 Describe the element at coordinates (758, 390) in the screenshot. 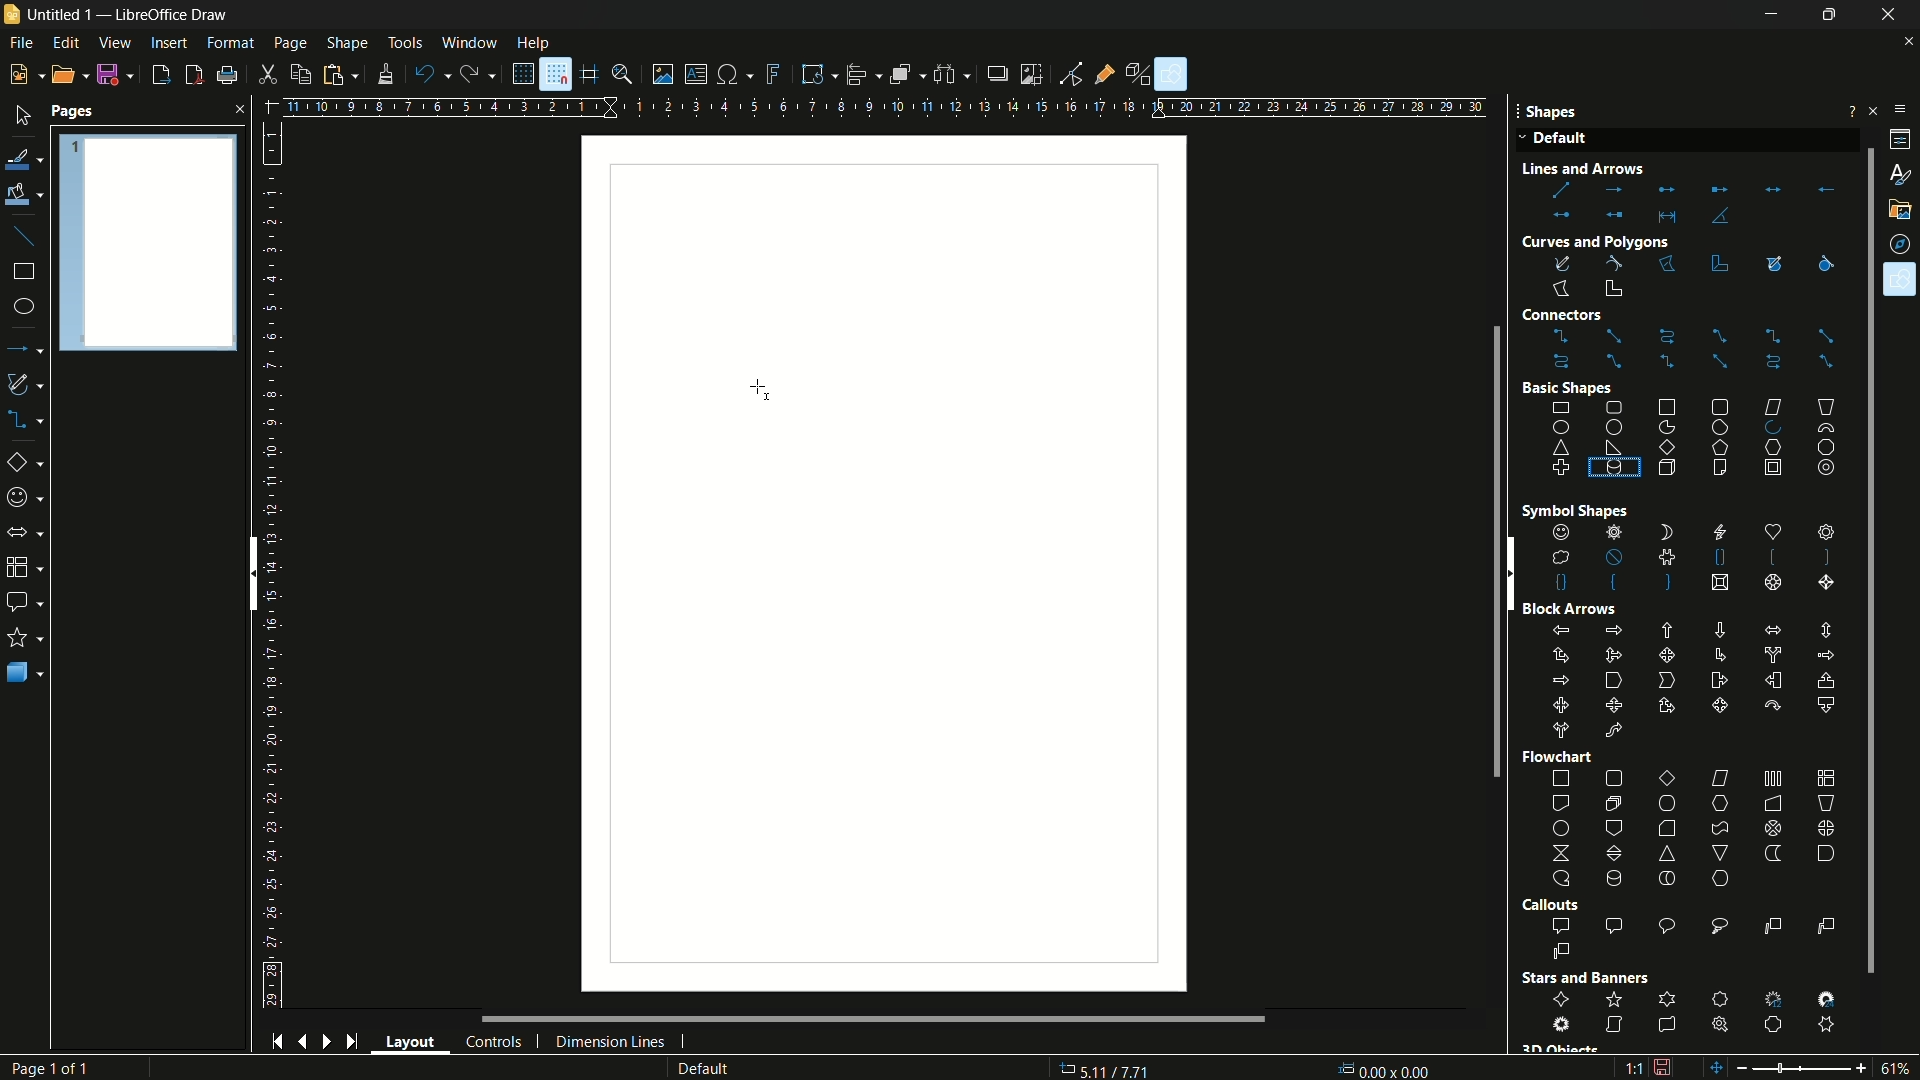

I see `cursor` at that location.